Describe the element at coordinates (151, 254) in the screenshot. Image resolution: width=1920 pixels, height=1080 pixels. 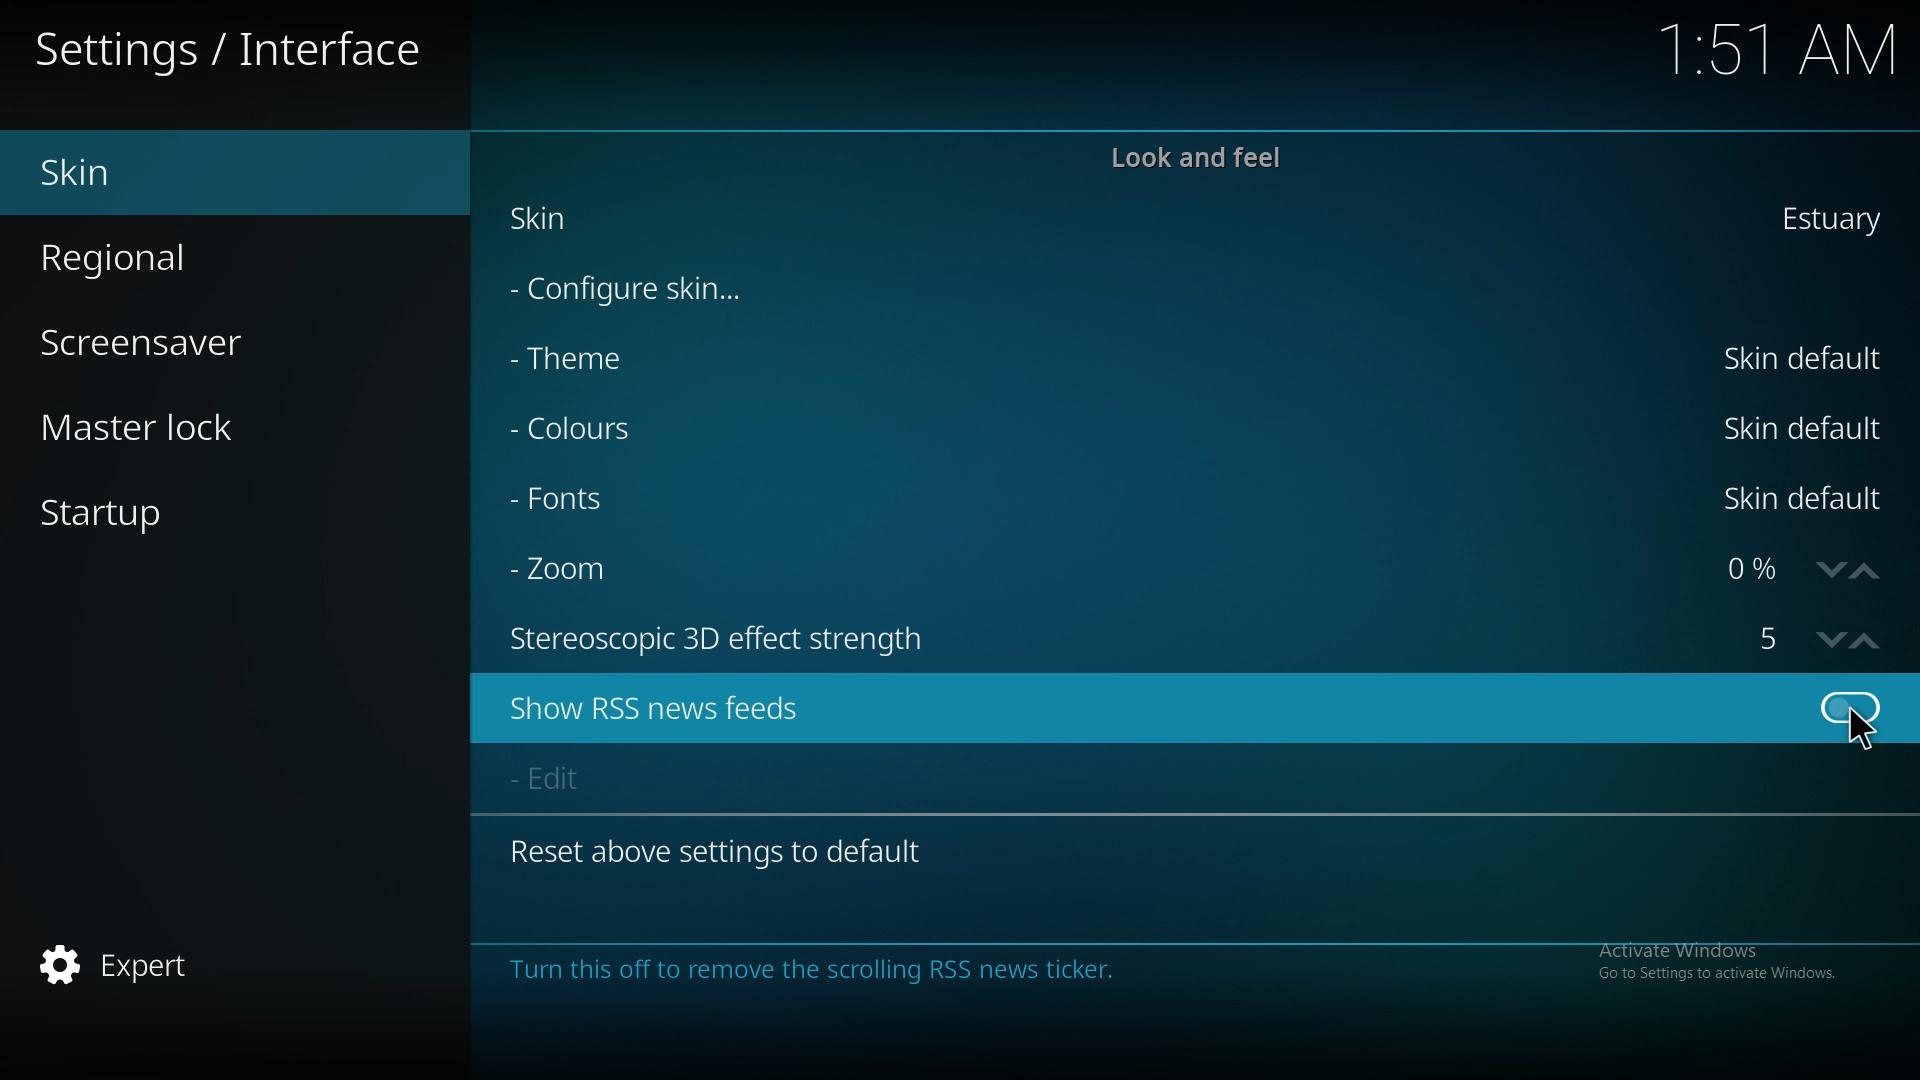
I see `regional` at that location.